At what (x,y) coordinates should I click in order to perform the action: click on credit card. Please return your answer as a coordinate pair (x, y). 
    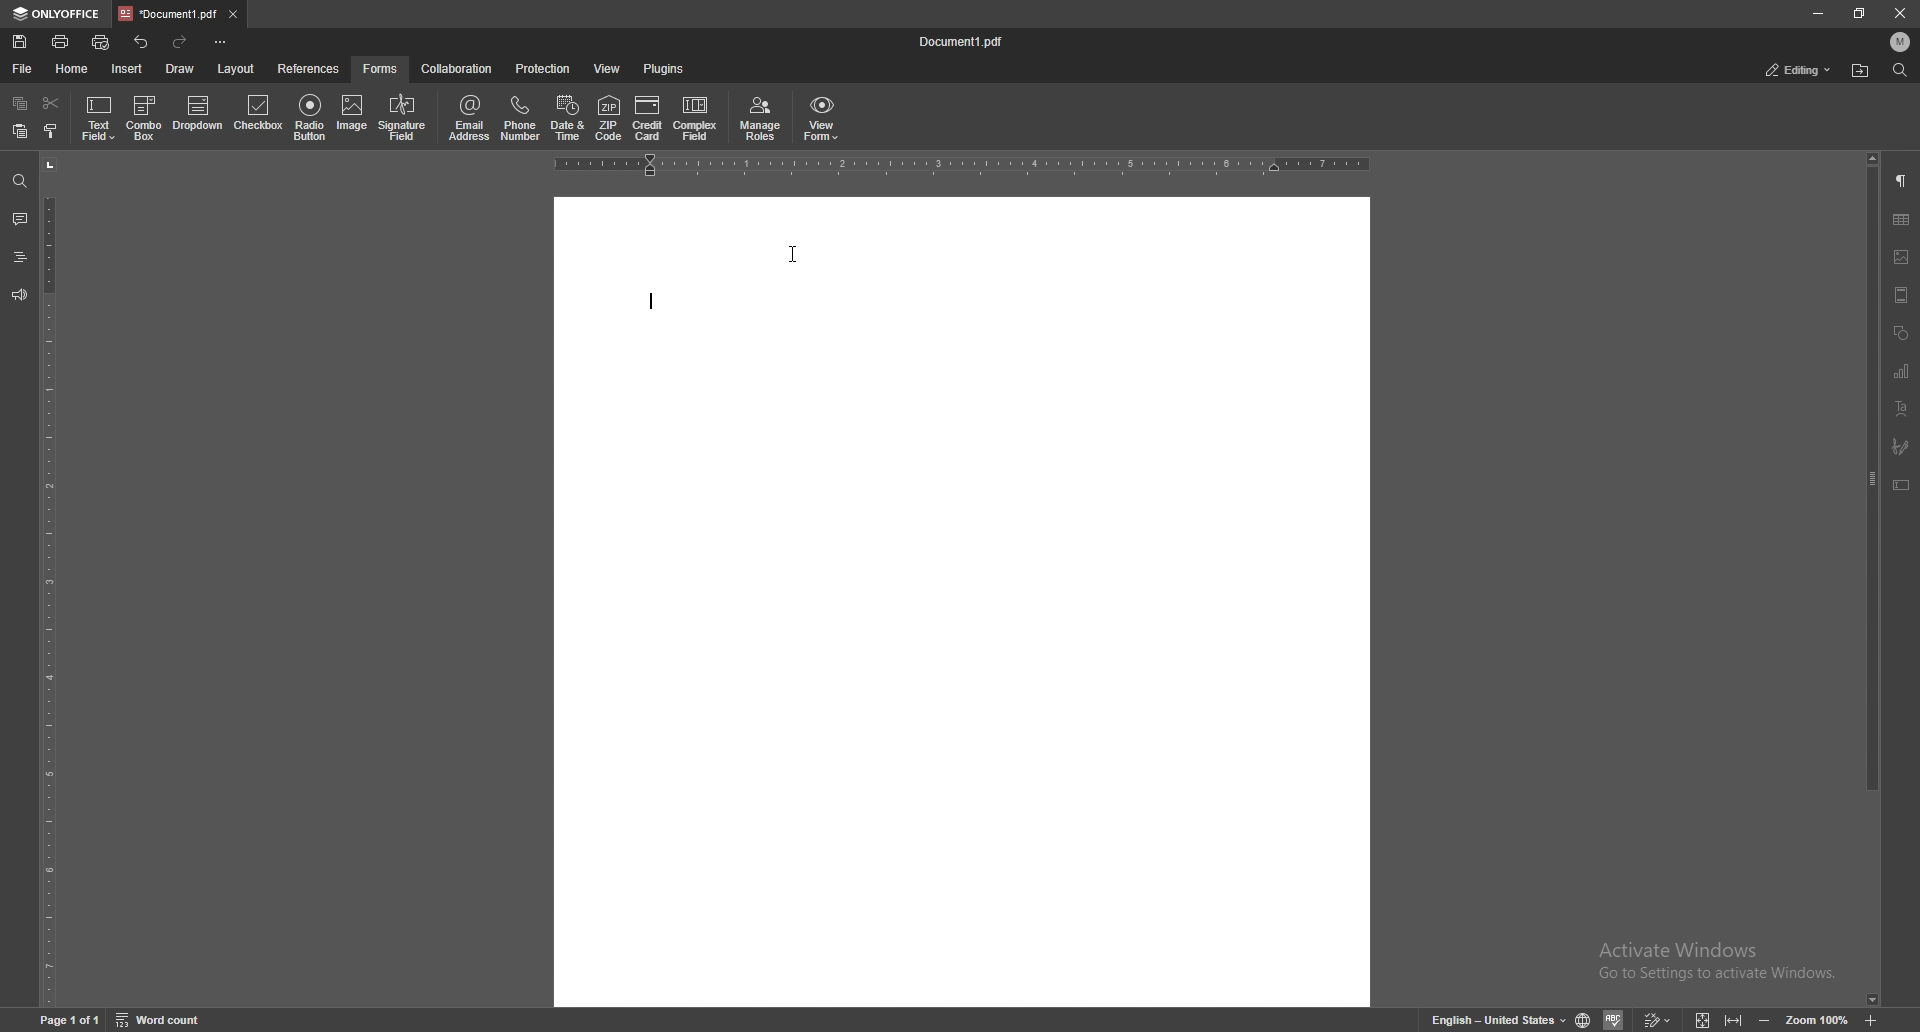
    Looking at the image, I should click on (647, 119).